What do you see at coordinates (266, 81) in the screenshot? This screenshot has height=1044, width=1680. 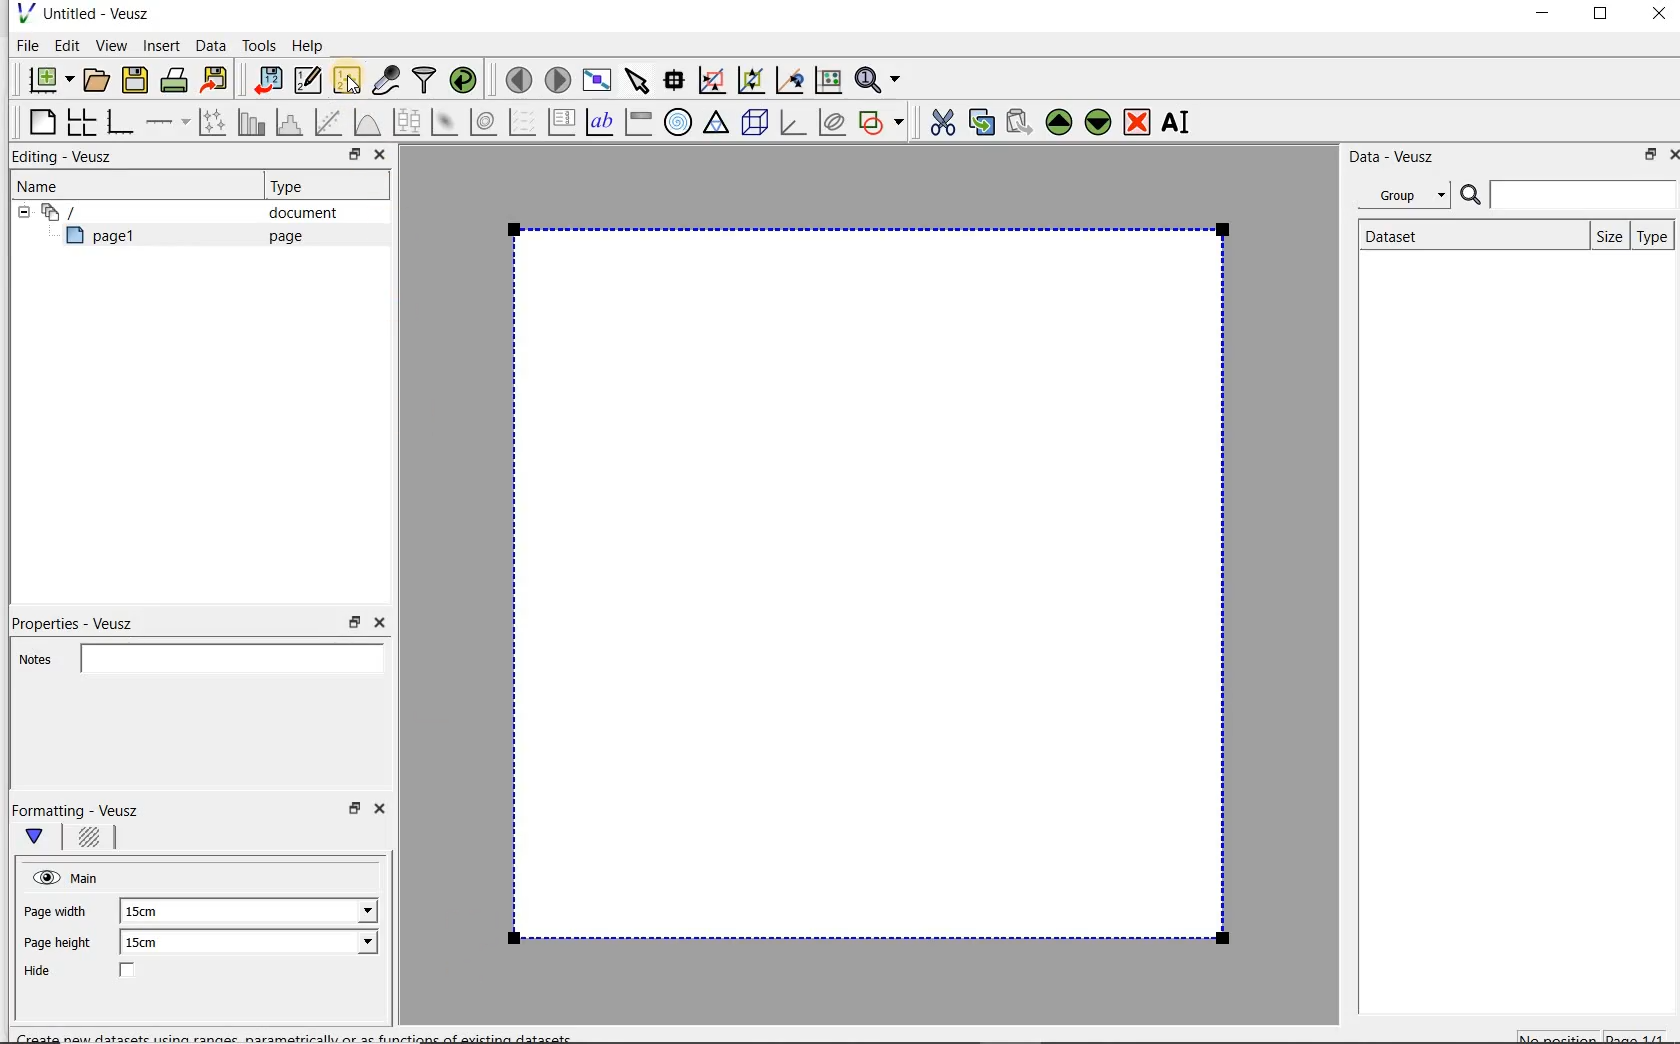 I see `import data into Veusz` at bounding box center [266, 81].